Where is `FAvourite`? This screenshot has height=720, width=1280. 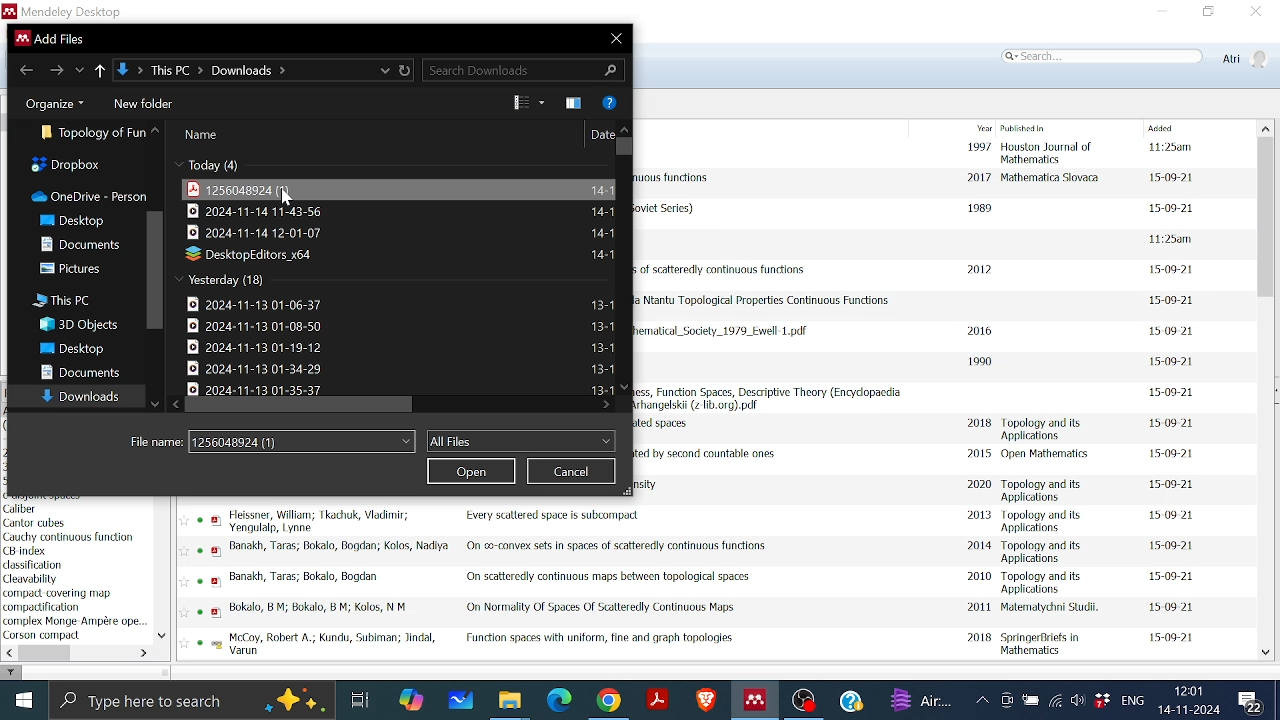
FAvourite is located at coordinates (186, 521).